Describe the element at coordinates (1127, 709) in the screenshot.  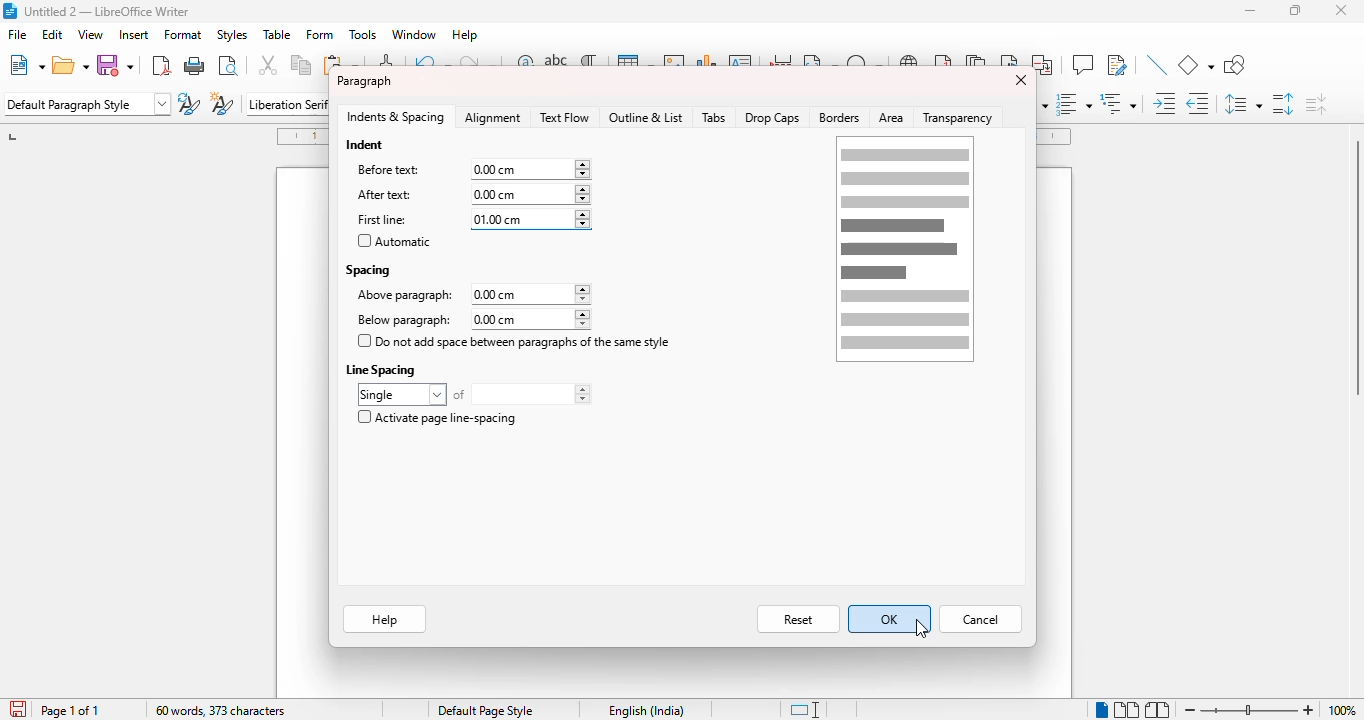
I see `multi-page view` at that location.